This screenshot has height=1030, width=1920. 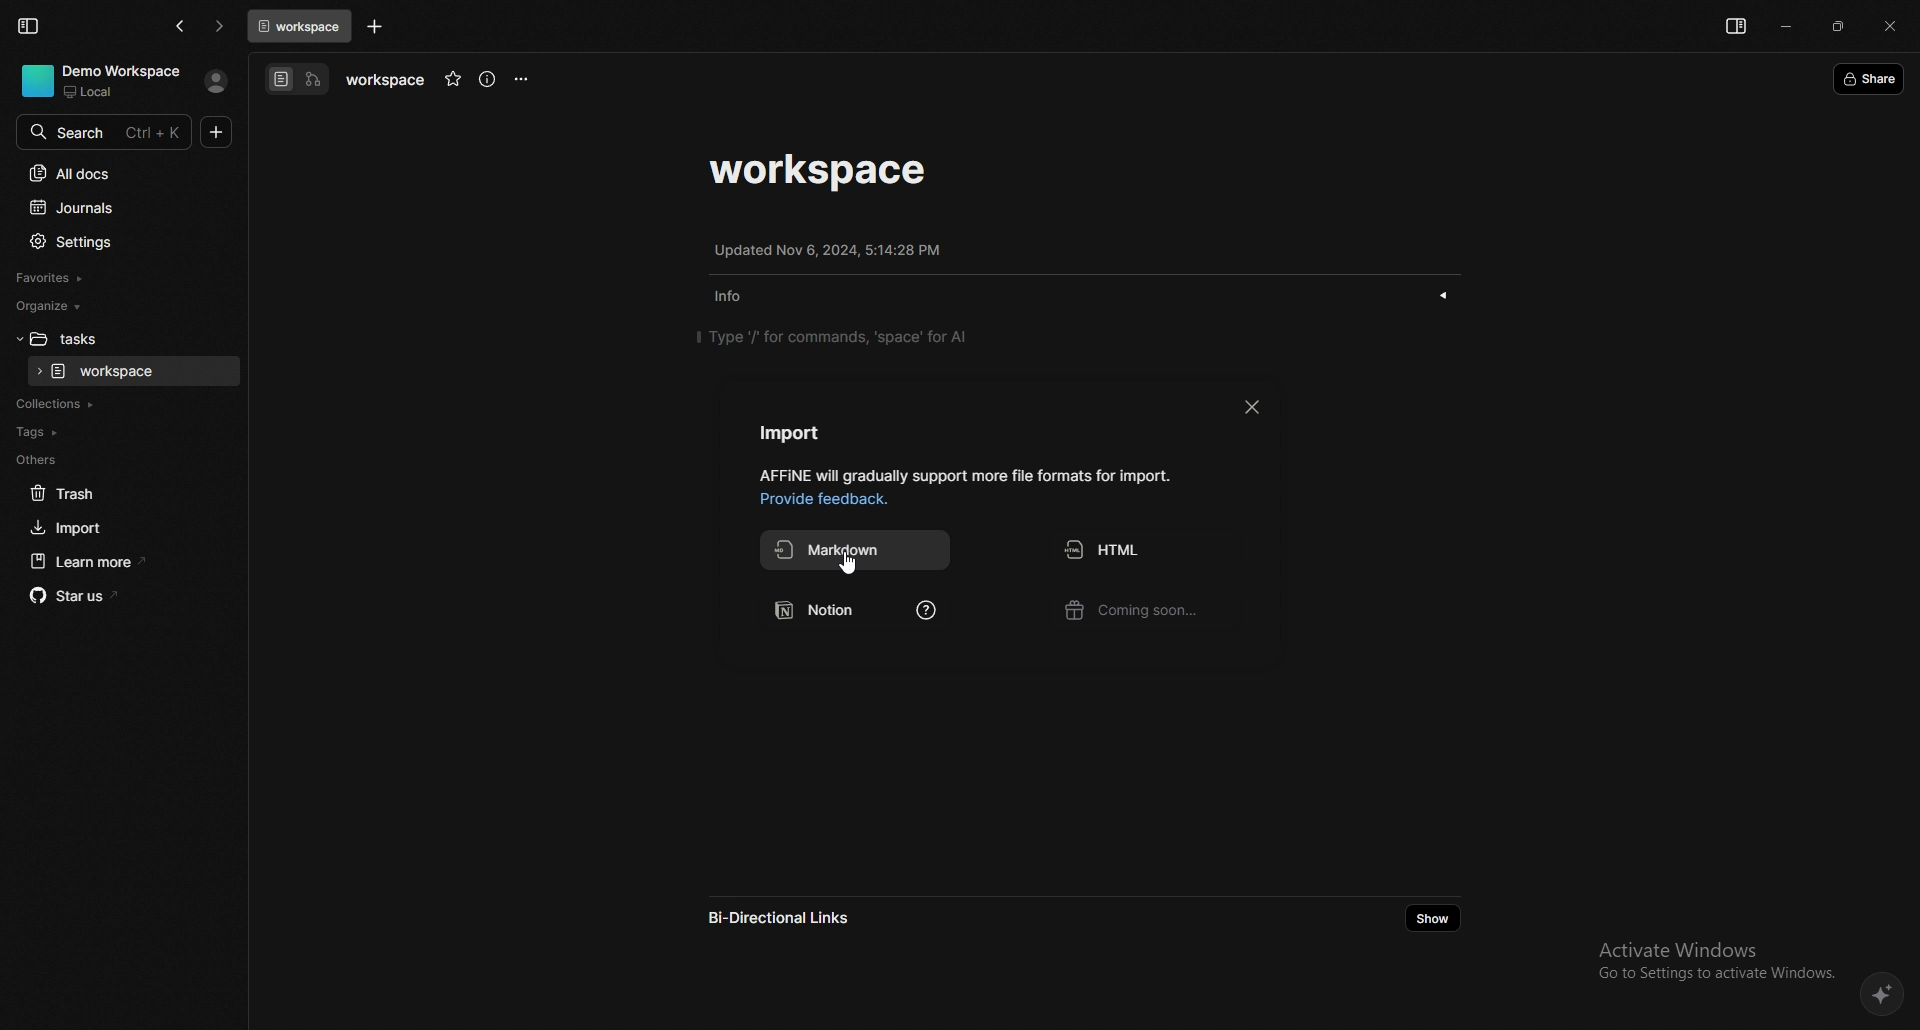 I want to click on learn more, so click(x=119, y=562).